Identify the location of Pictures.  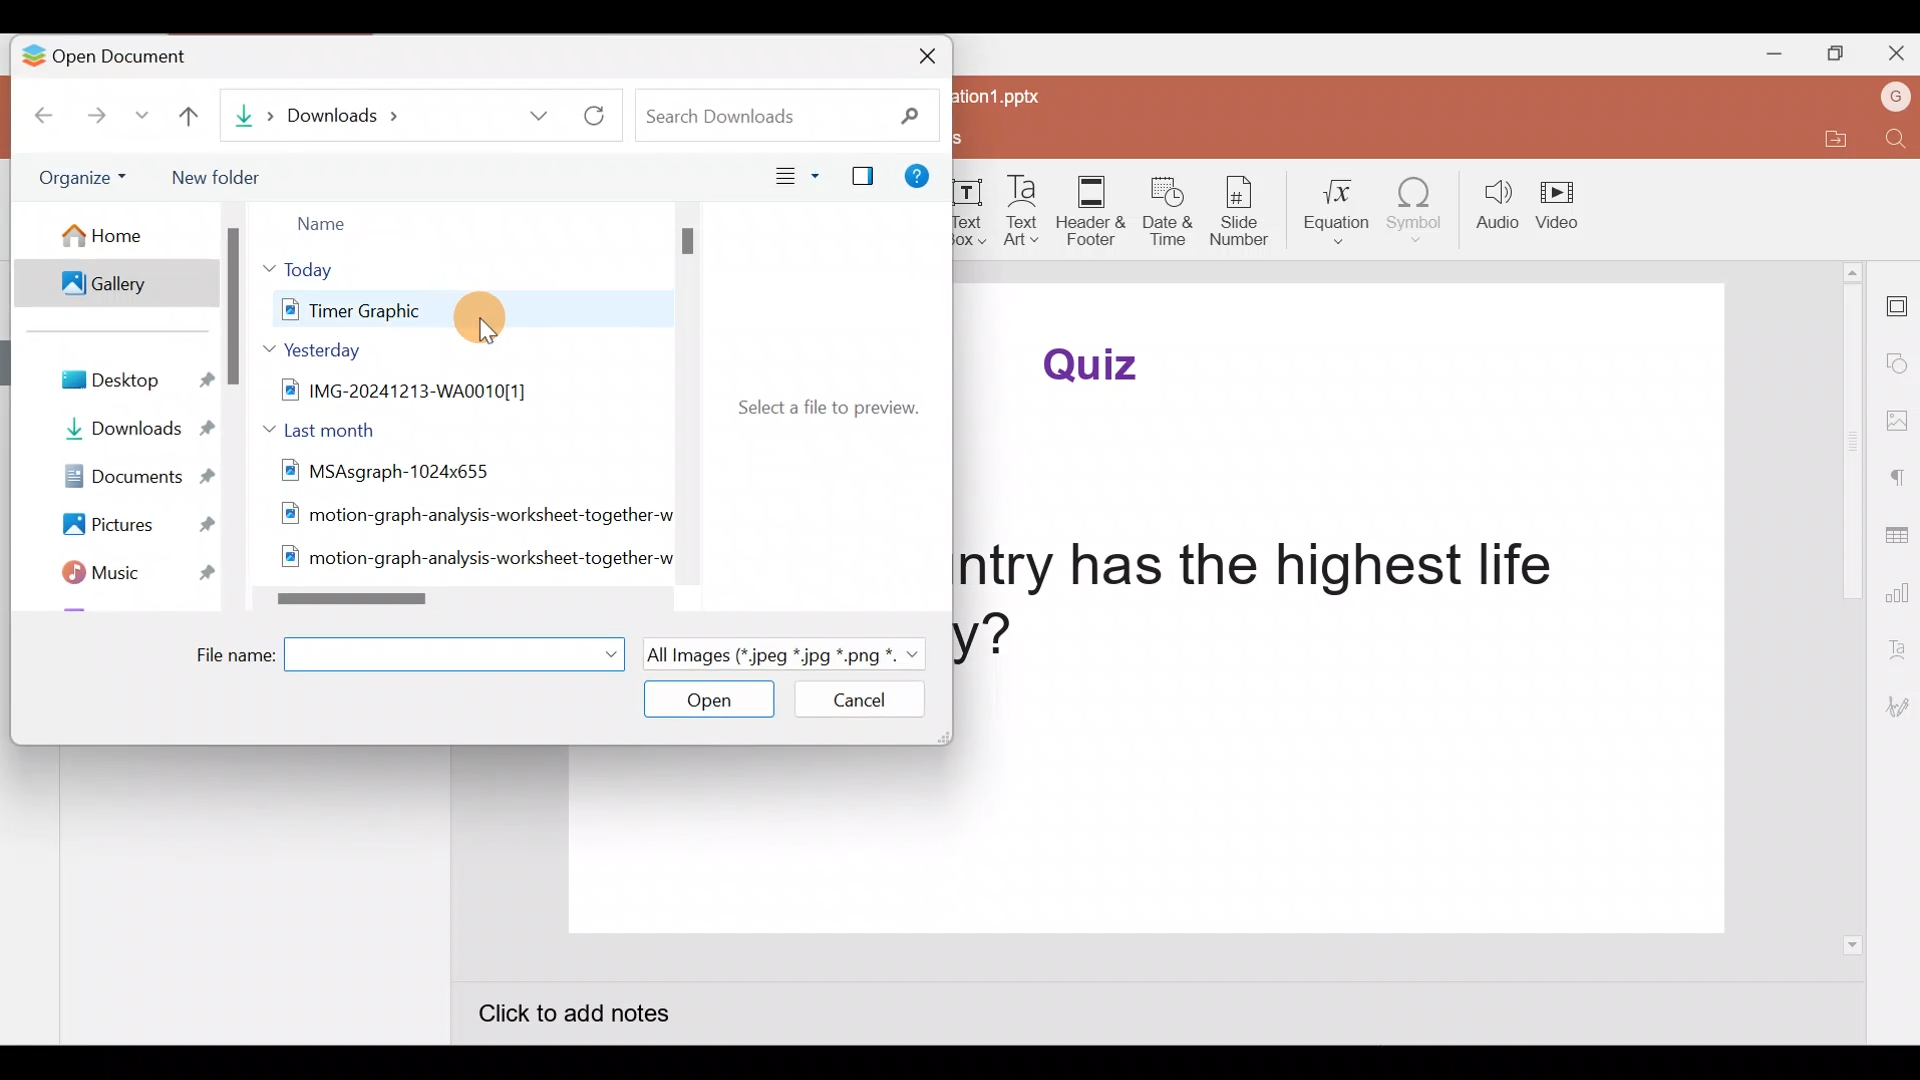
(124, 520).